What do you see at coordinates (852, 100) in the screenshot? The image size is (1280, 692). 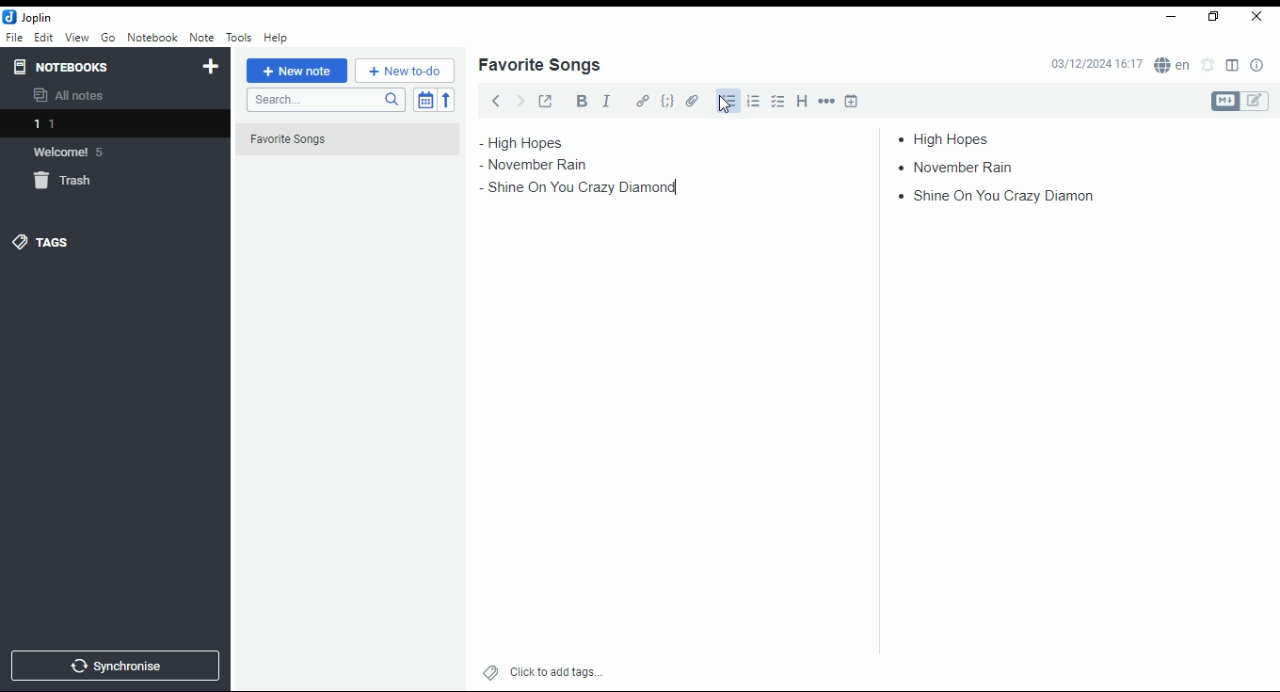 I see `insert time` at bounding box center [852, 100].